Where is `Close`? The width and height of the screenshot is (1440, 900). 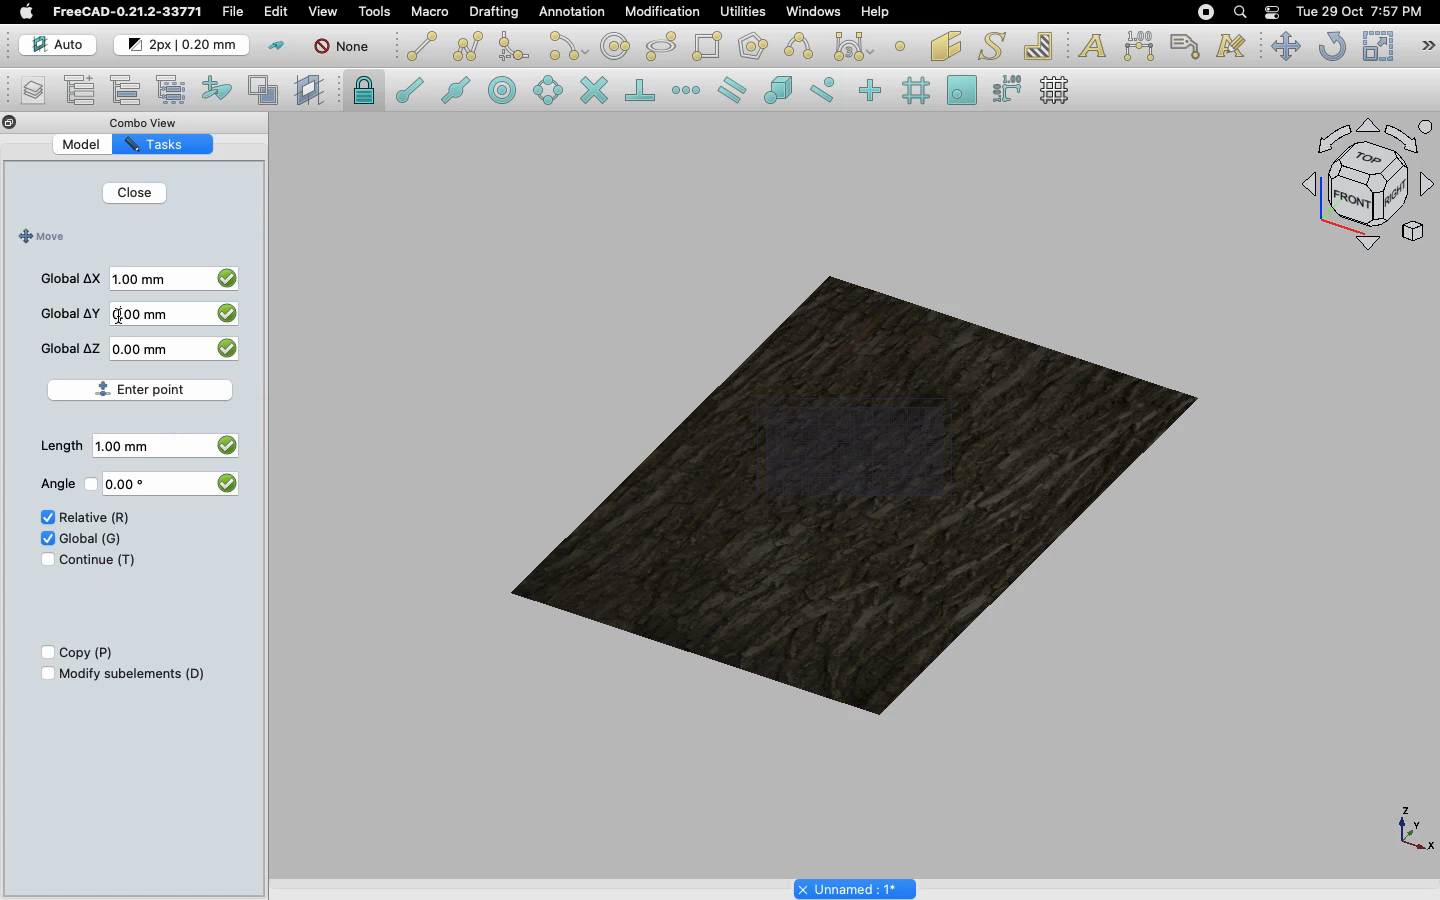 Close is located at coordinates (134, 195).